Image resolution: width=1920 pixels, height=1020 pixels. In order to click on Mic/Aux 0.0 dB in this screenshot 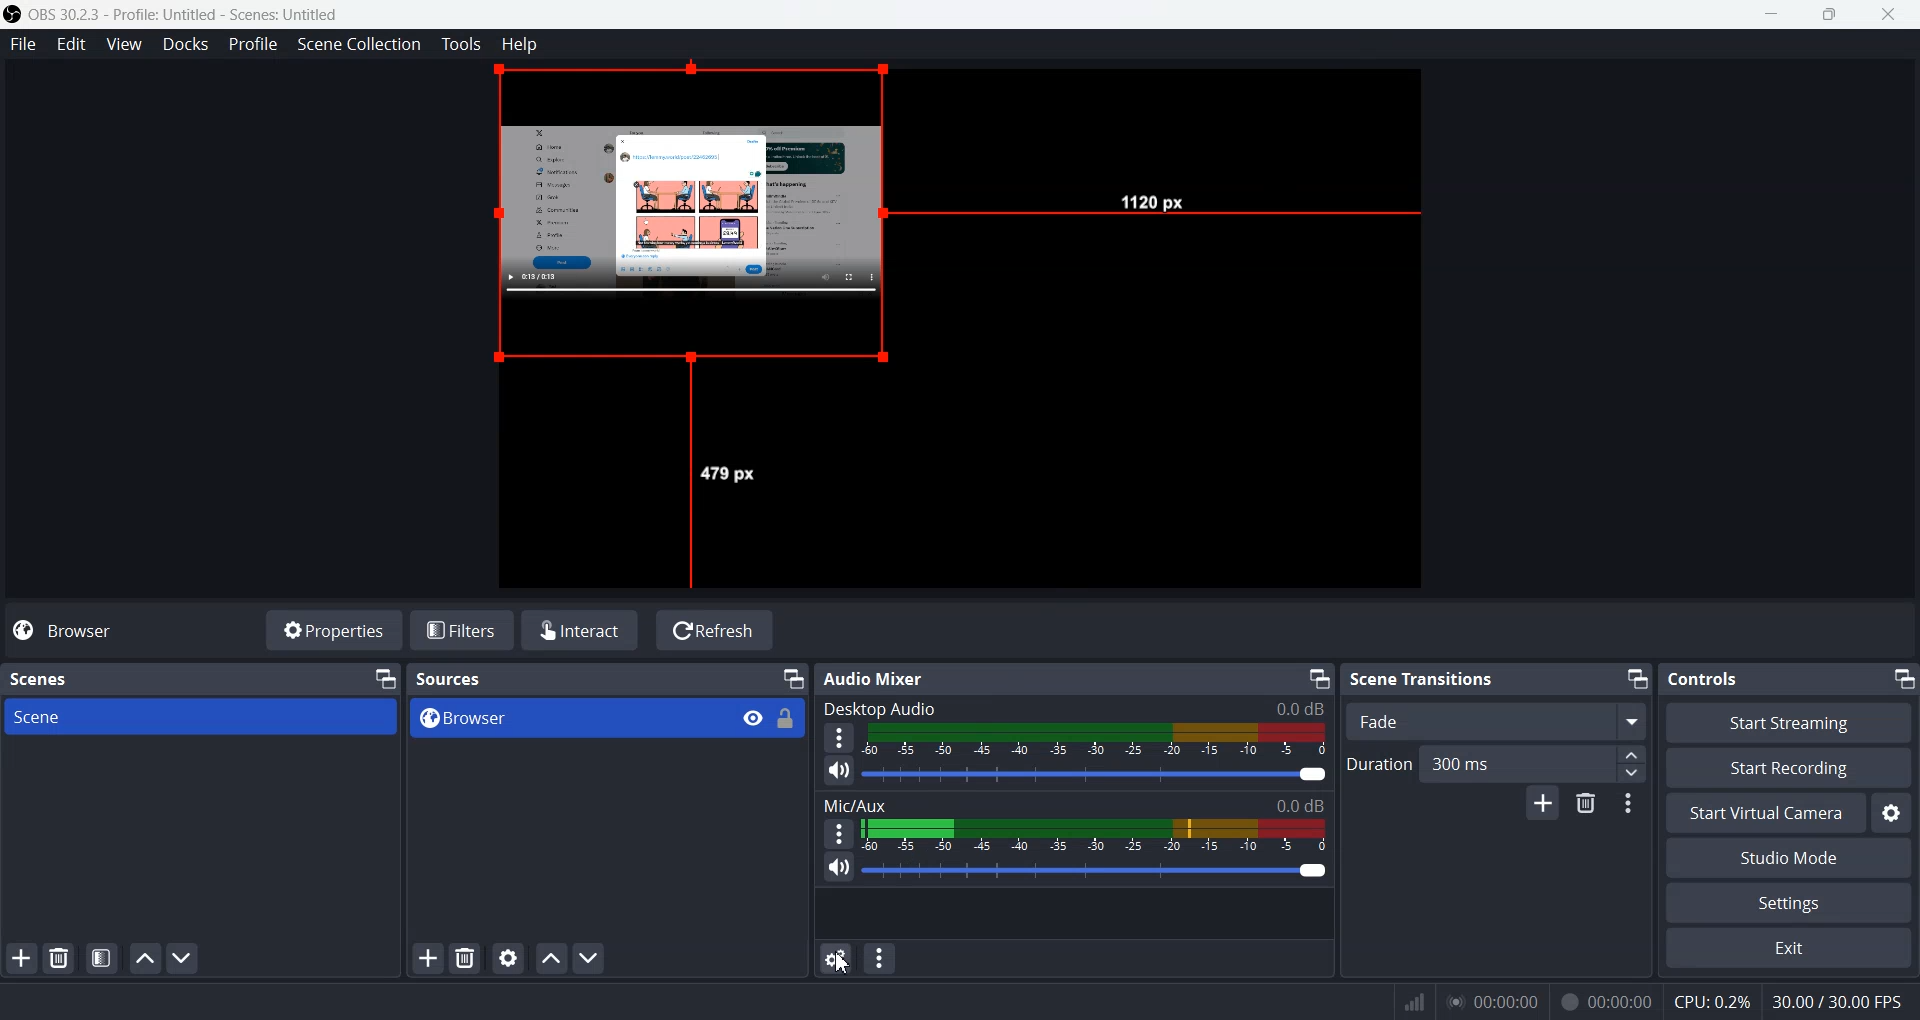, I will do `click(1073, 803)`.